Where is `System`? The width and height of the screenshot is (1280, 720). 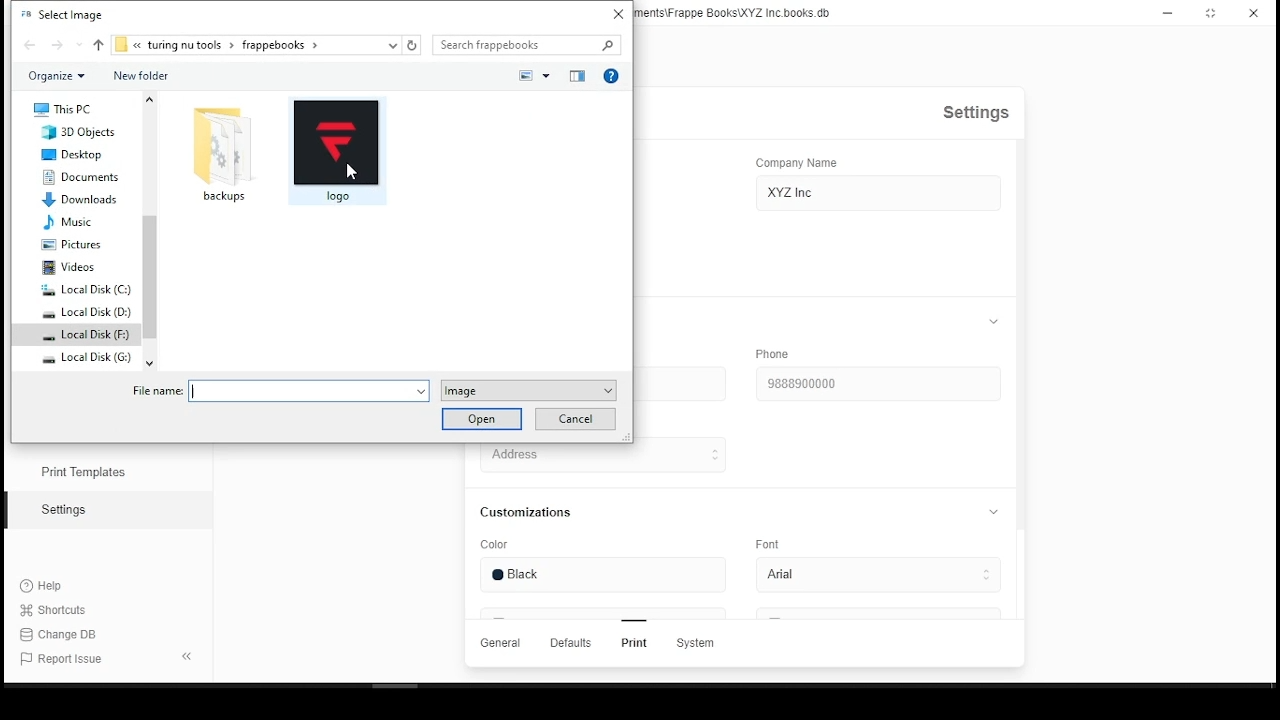 System is located at coordinates (710, 643).